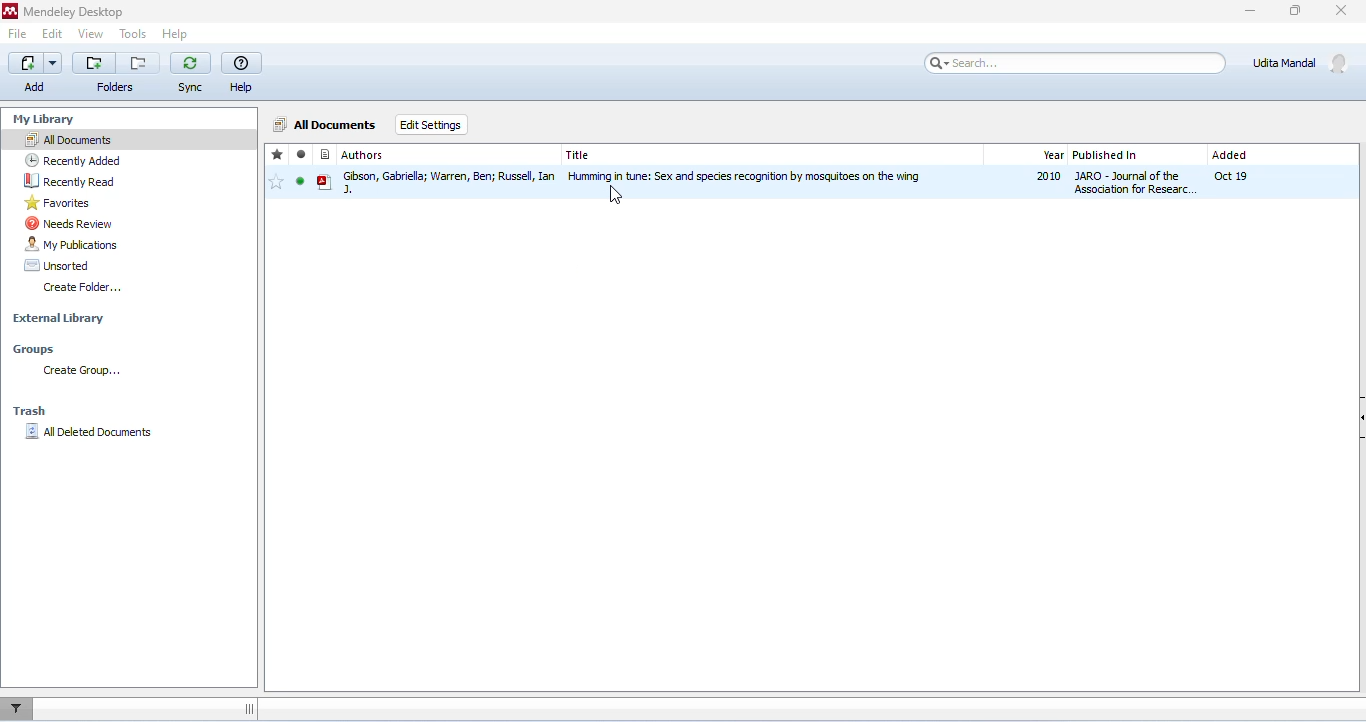 The width and height of the screenshot is (1366, 722). Describe the element at coordinates (21, 707) in the screenshot. I see `filter` at that location.